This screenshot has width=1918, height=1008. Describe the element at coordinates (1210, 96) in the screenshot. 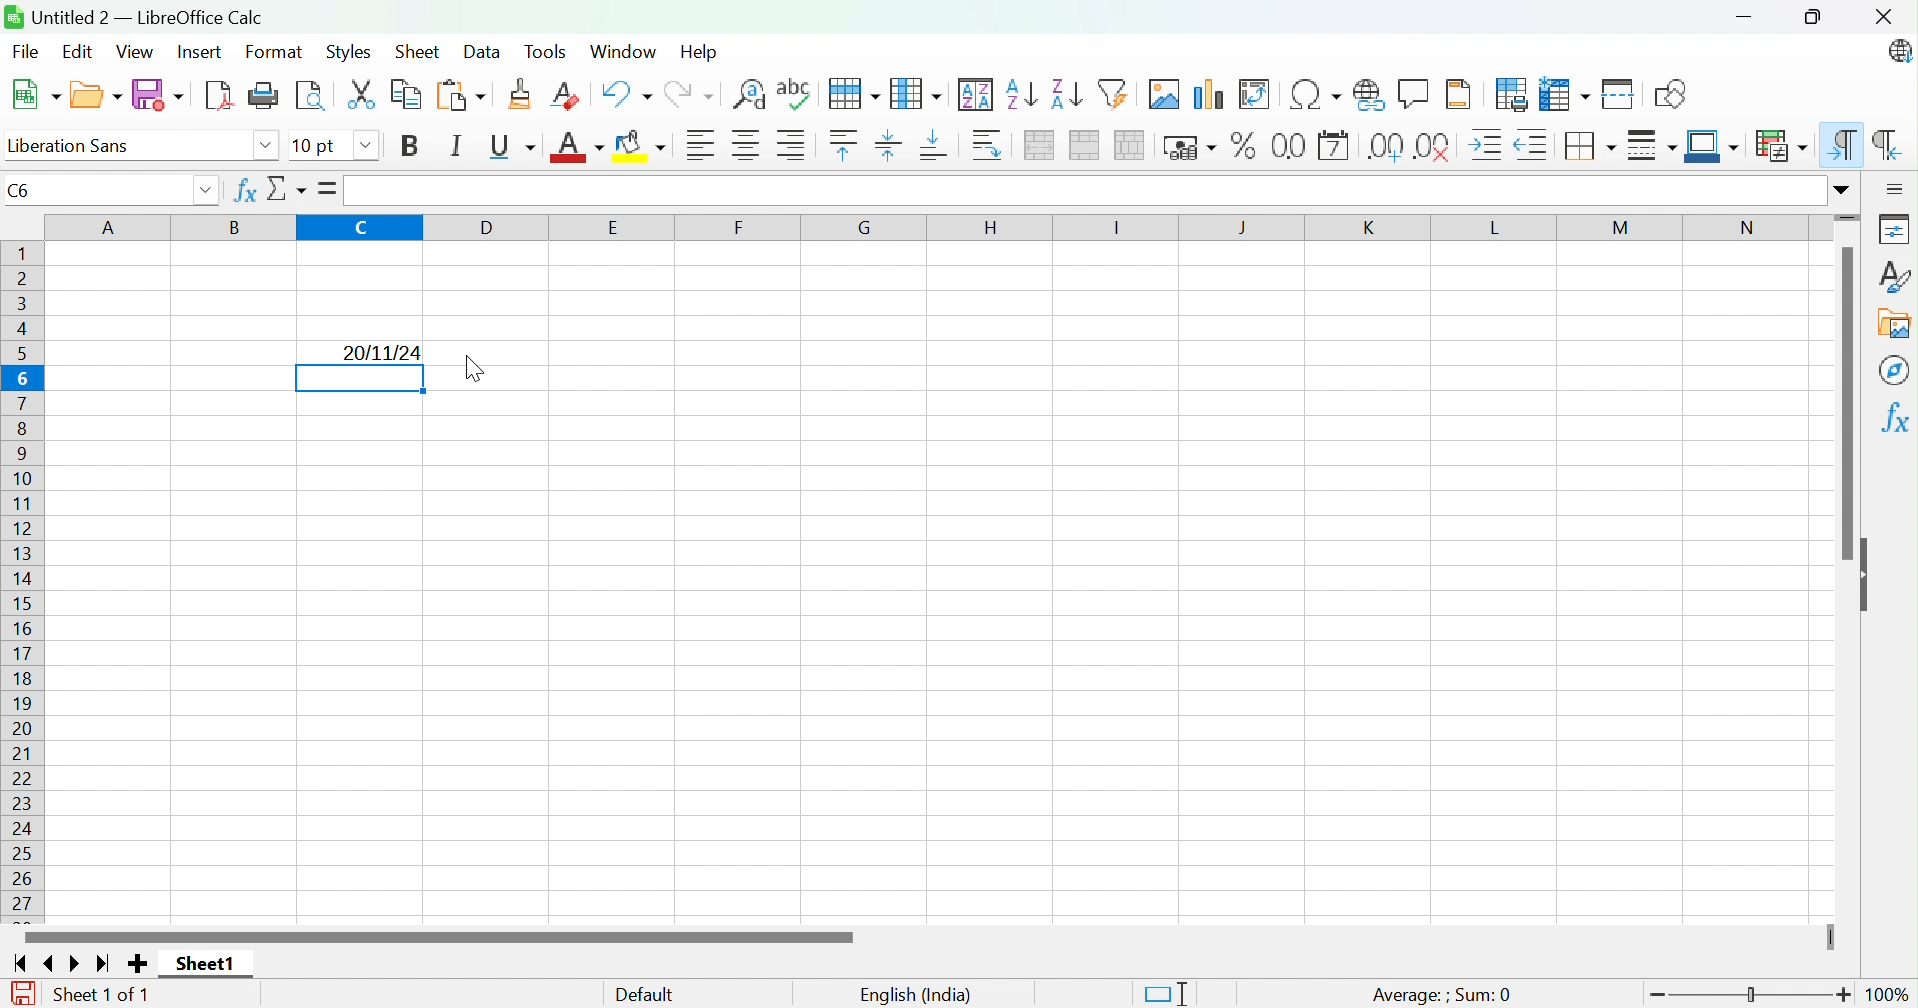

I see `Insert chart` at that location.